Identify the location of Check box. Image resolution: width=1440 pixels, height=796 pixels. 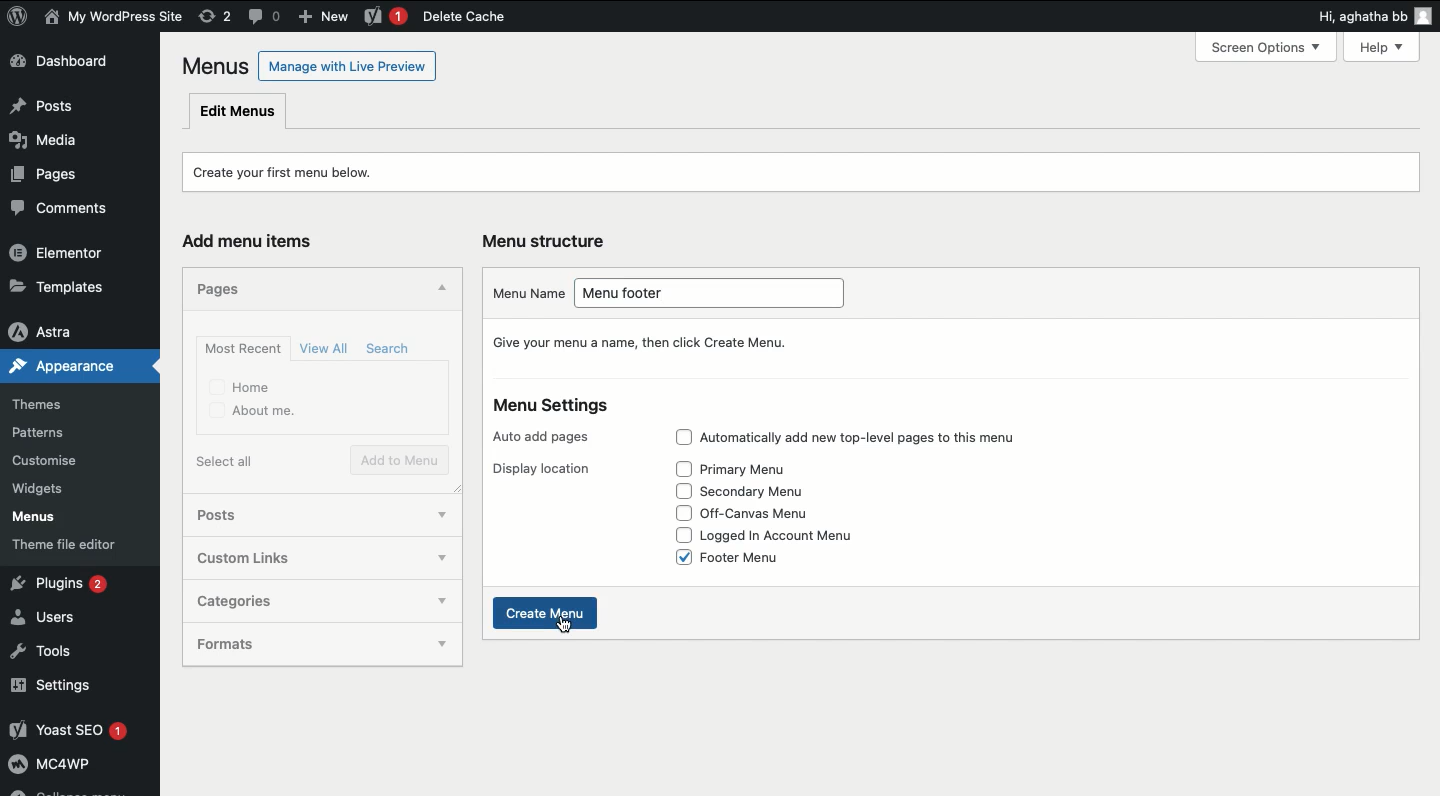
(676, 558).